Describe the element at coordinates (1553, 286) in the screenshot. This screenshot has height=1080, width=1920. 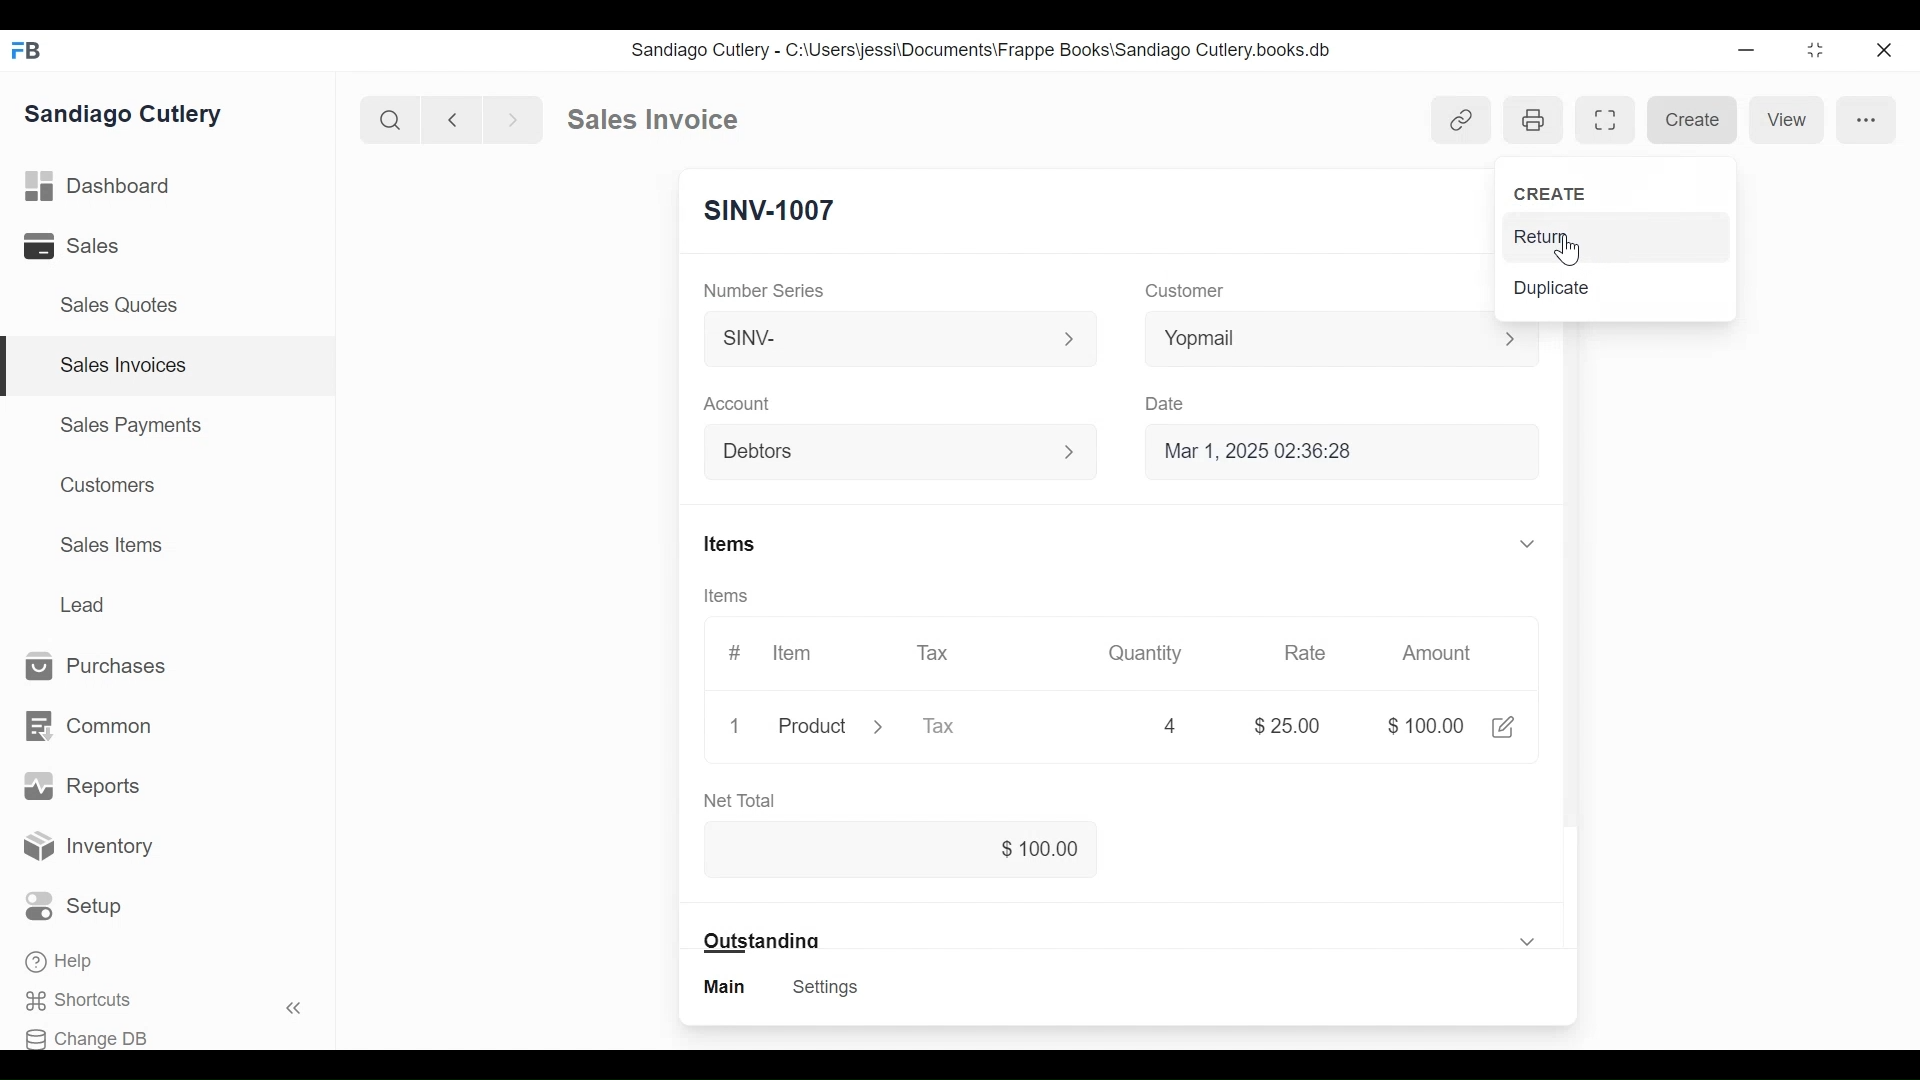
I see `Duplicate` at that location.